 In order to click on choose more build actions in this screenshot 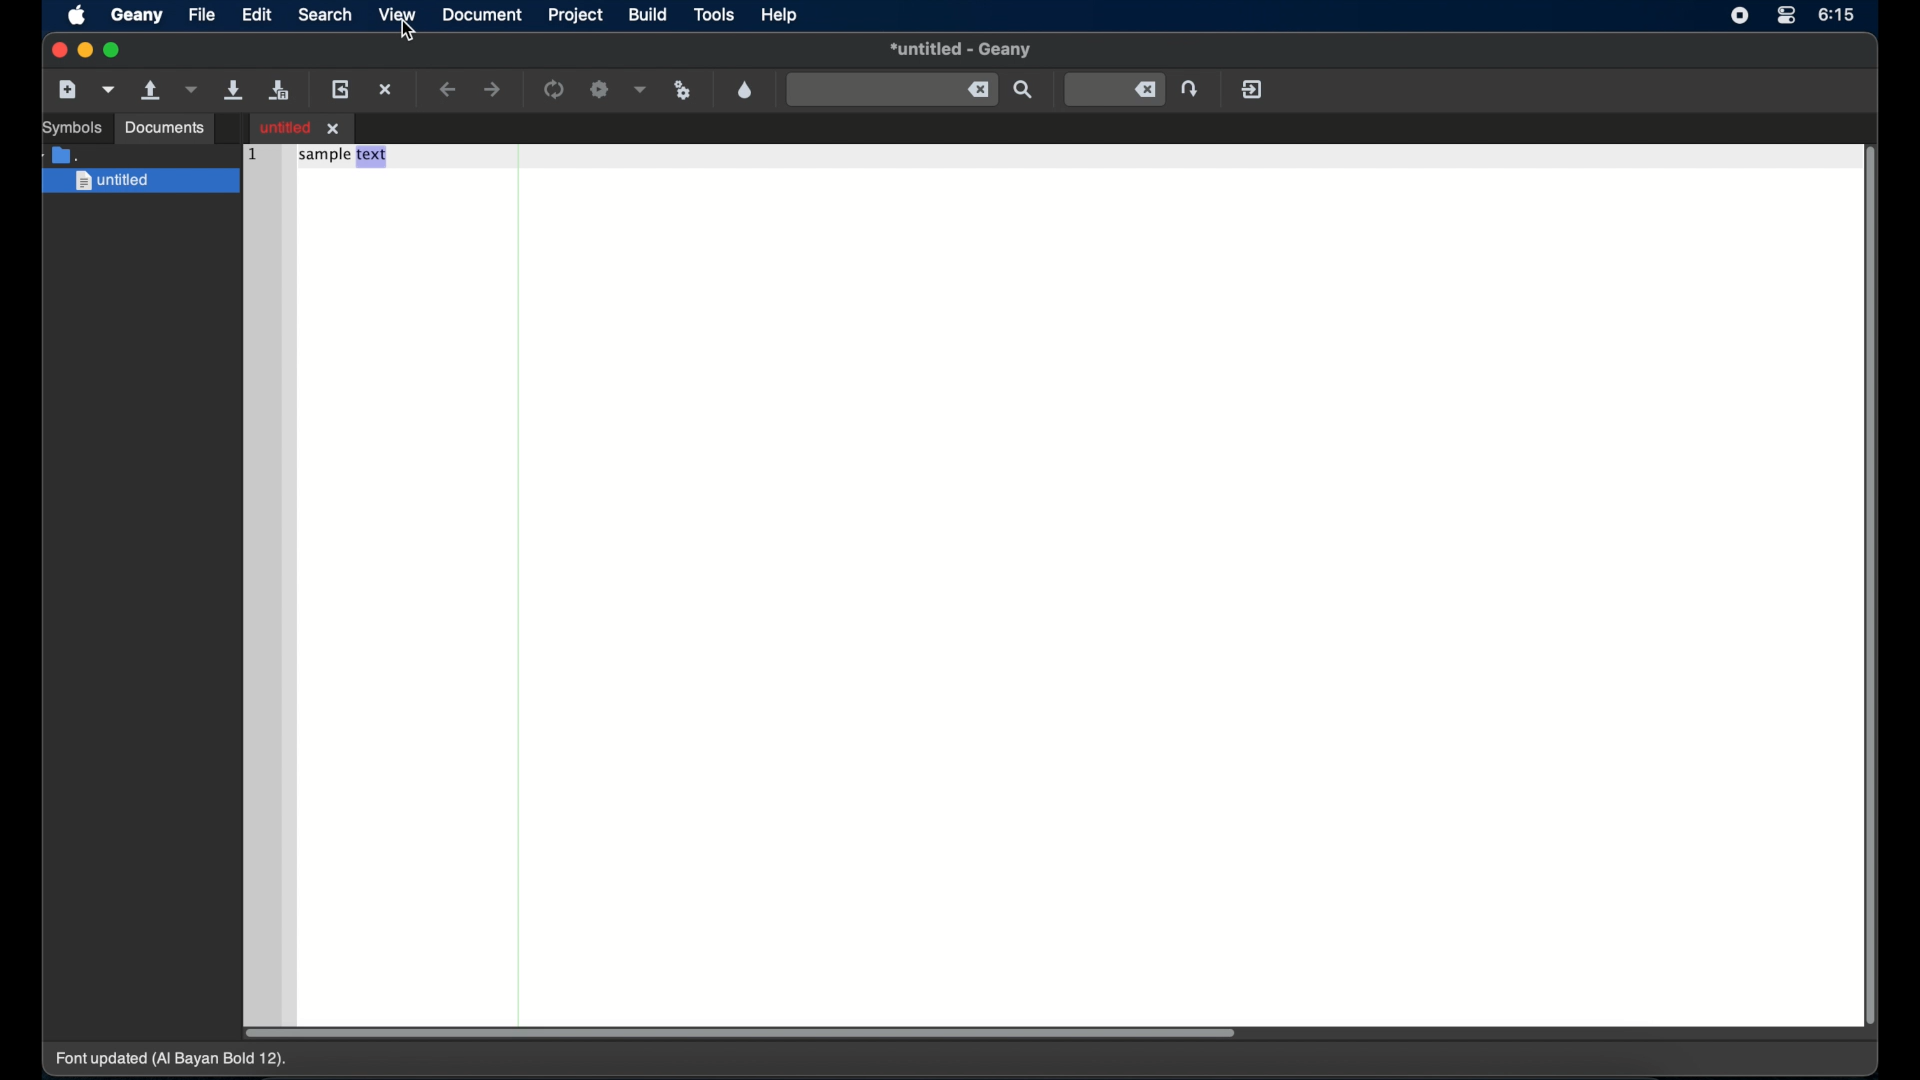, I will do `click(641, 89)`.